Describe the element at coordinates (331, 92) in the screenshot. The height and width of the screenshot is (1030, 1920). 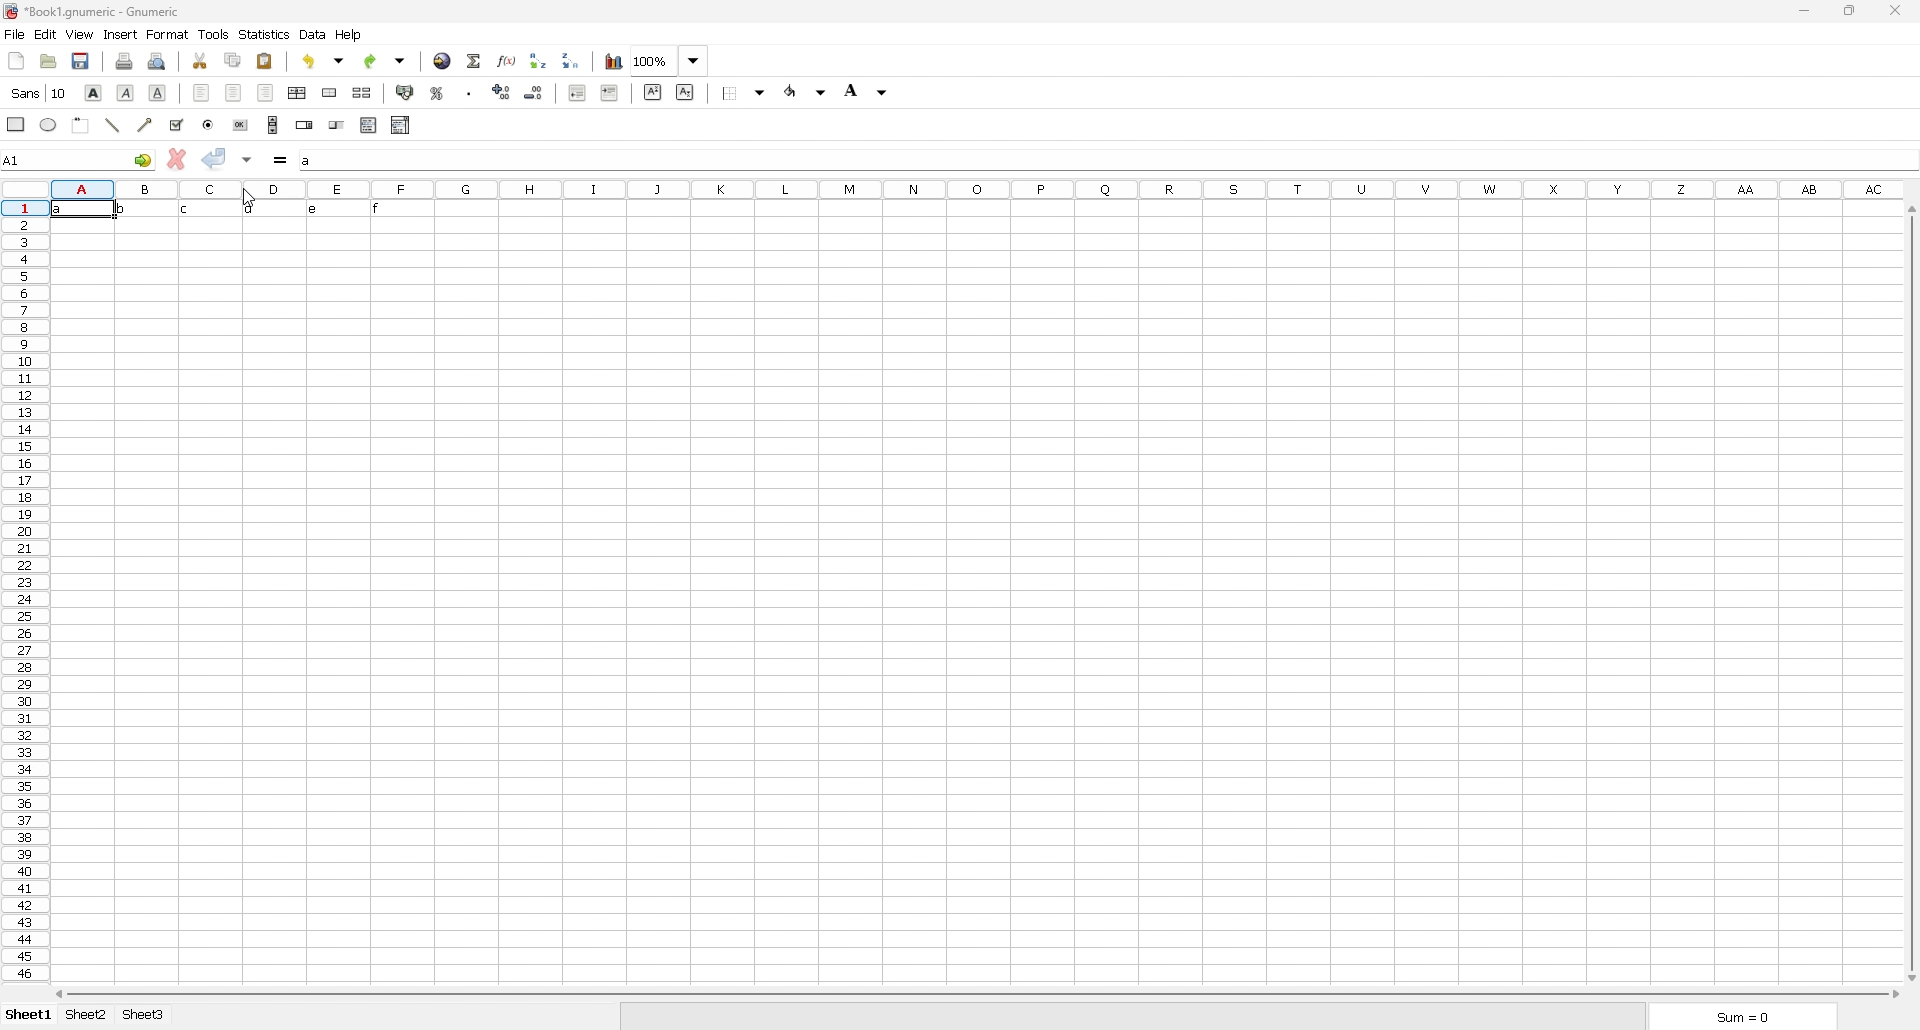
I see `merge cells` at that location.